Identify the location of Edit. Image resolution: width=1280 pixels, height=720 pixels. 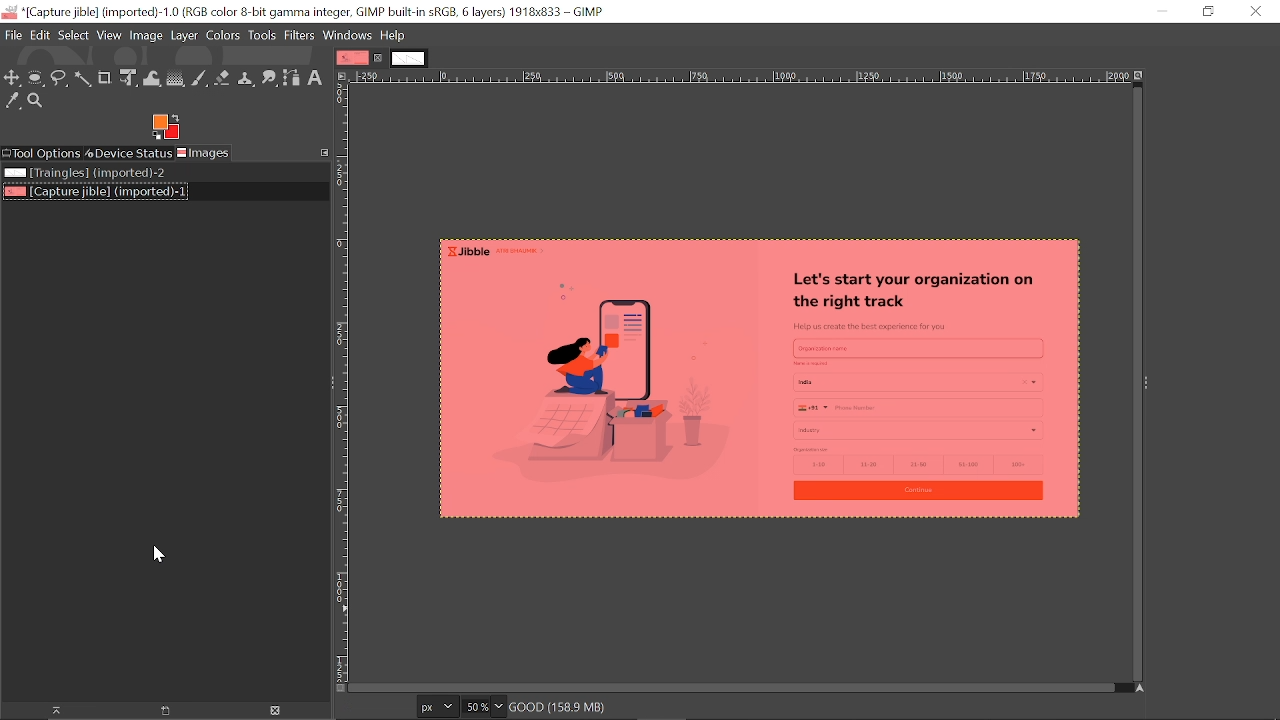
(38, 35).